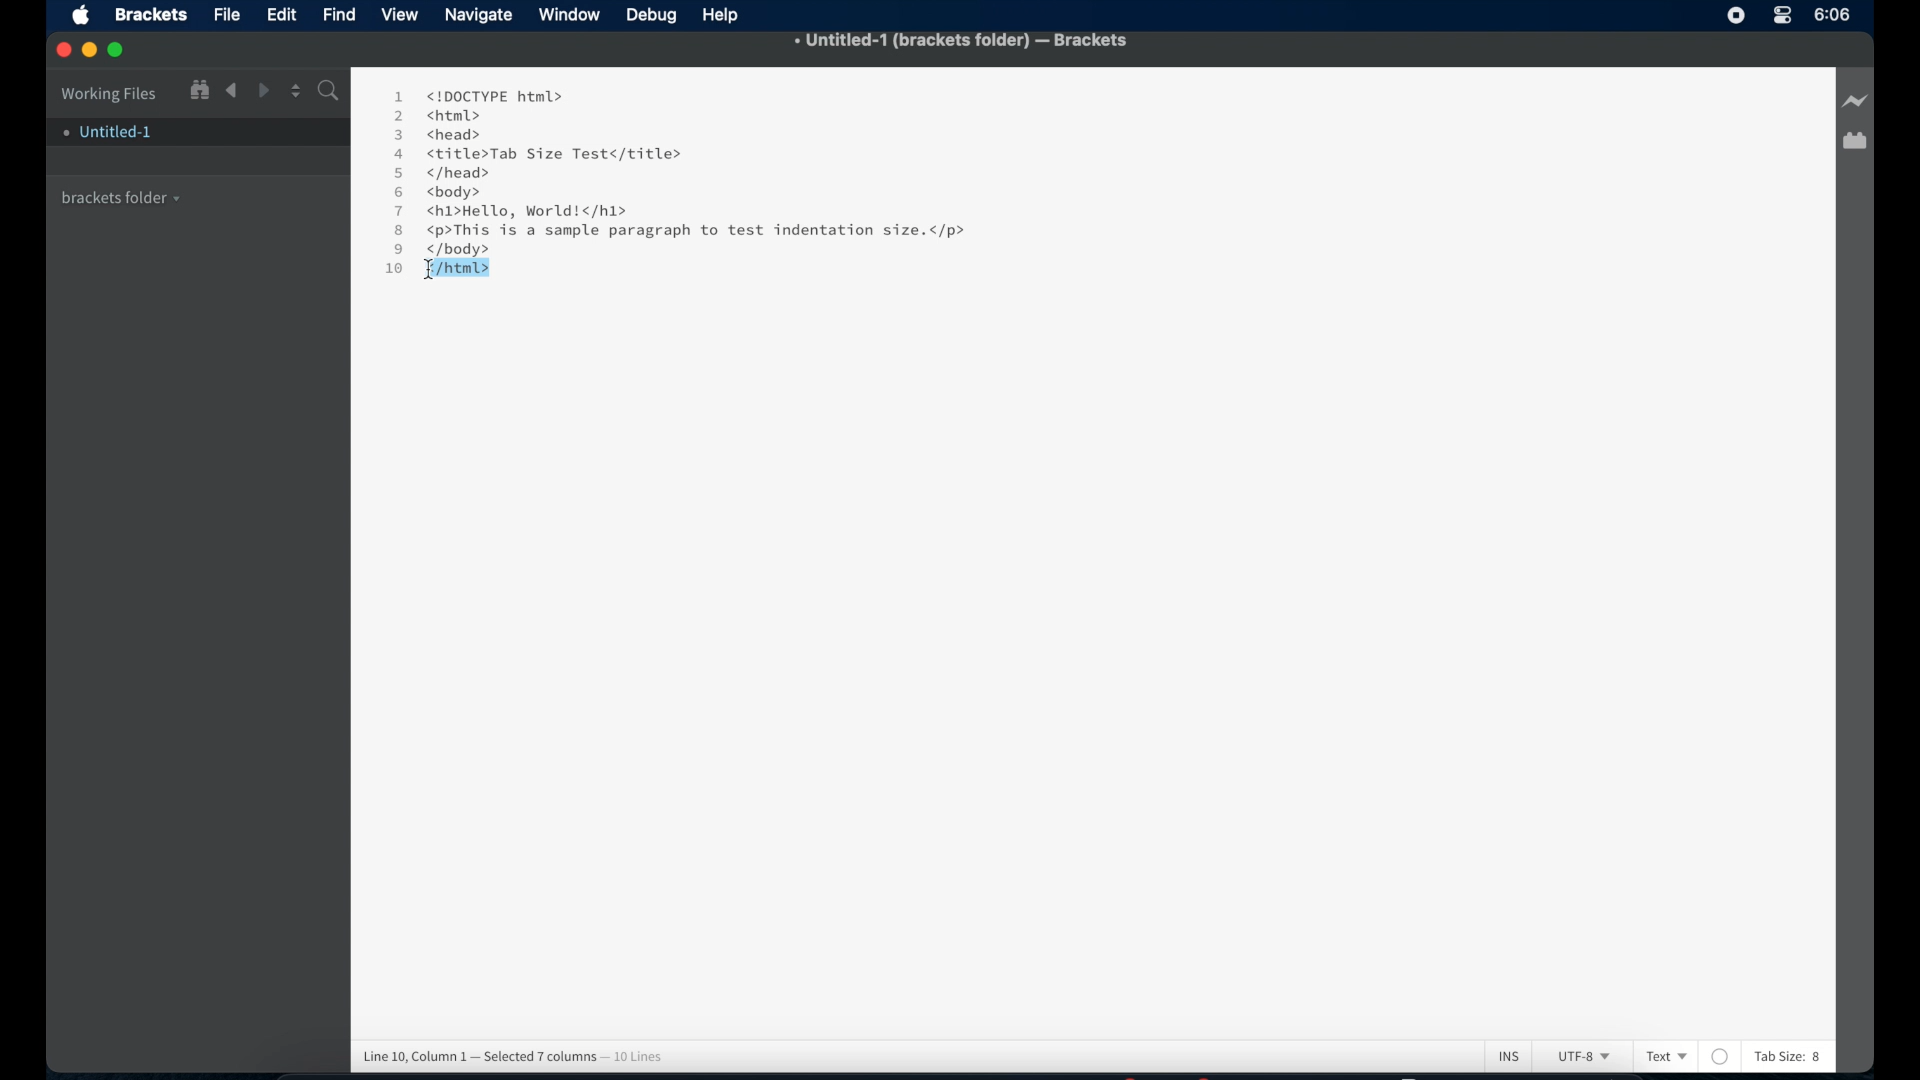 This screenshot has width=1920, height=1080. What do you see at coordinates (93, 50) in the screenshot?
I see `Minimize` at bounding box center [93, 50].